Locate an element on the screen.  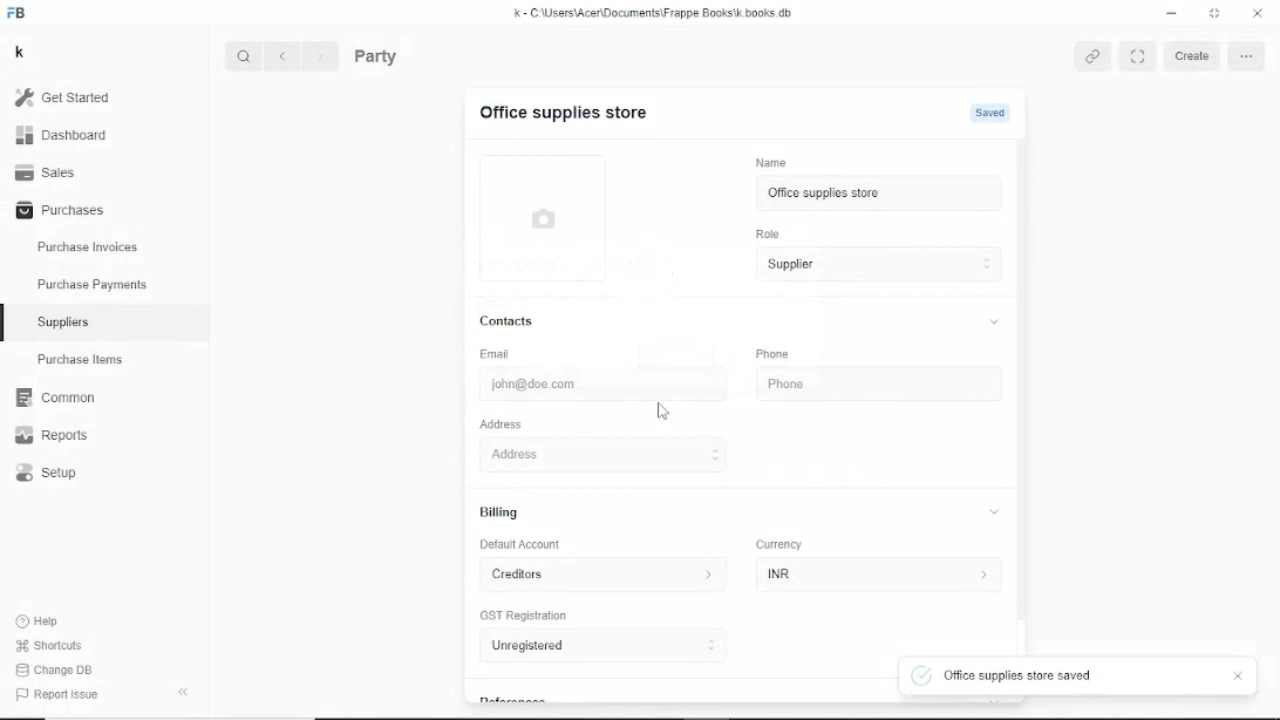
Name is located at coordinates (771, 161).